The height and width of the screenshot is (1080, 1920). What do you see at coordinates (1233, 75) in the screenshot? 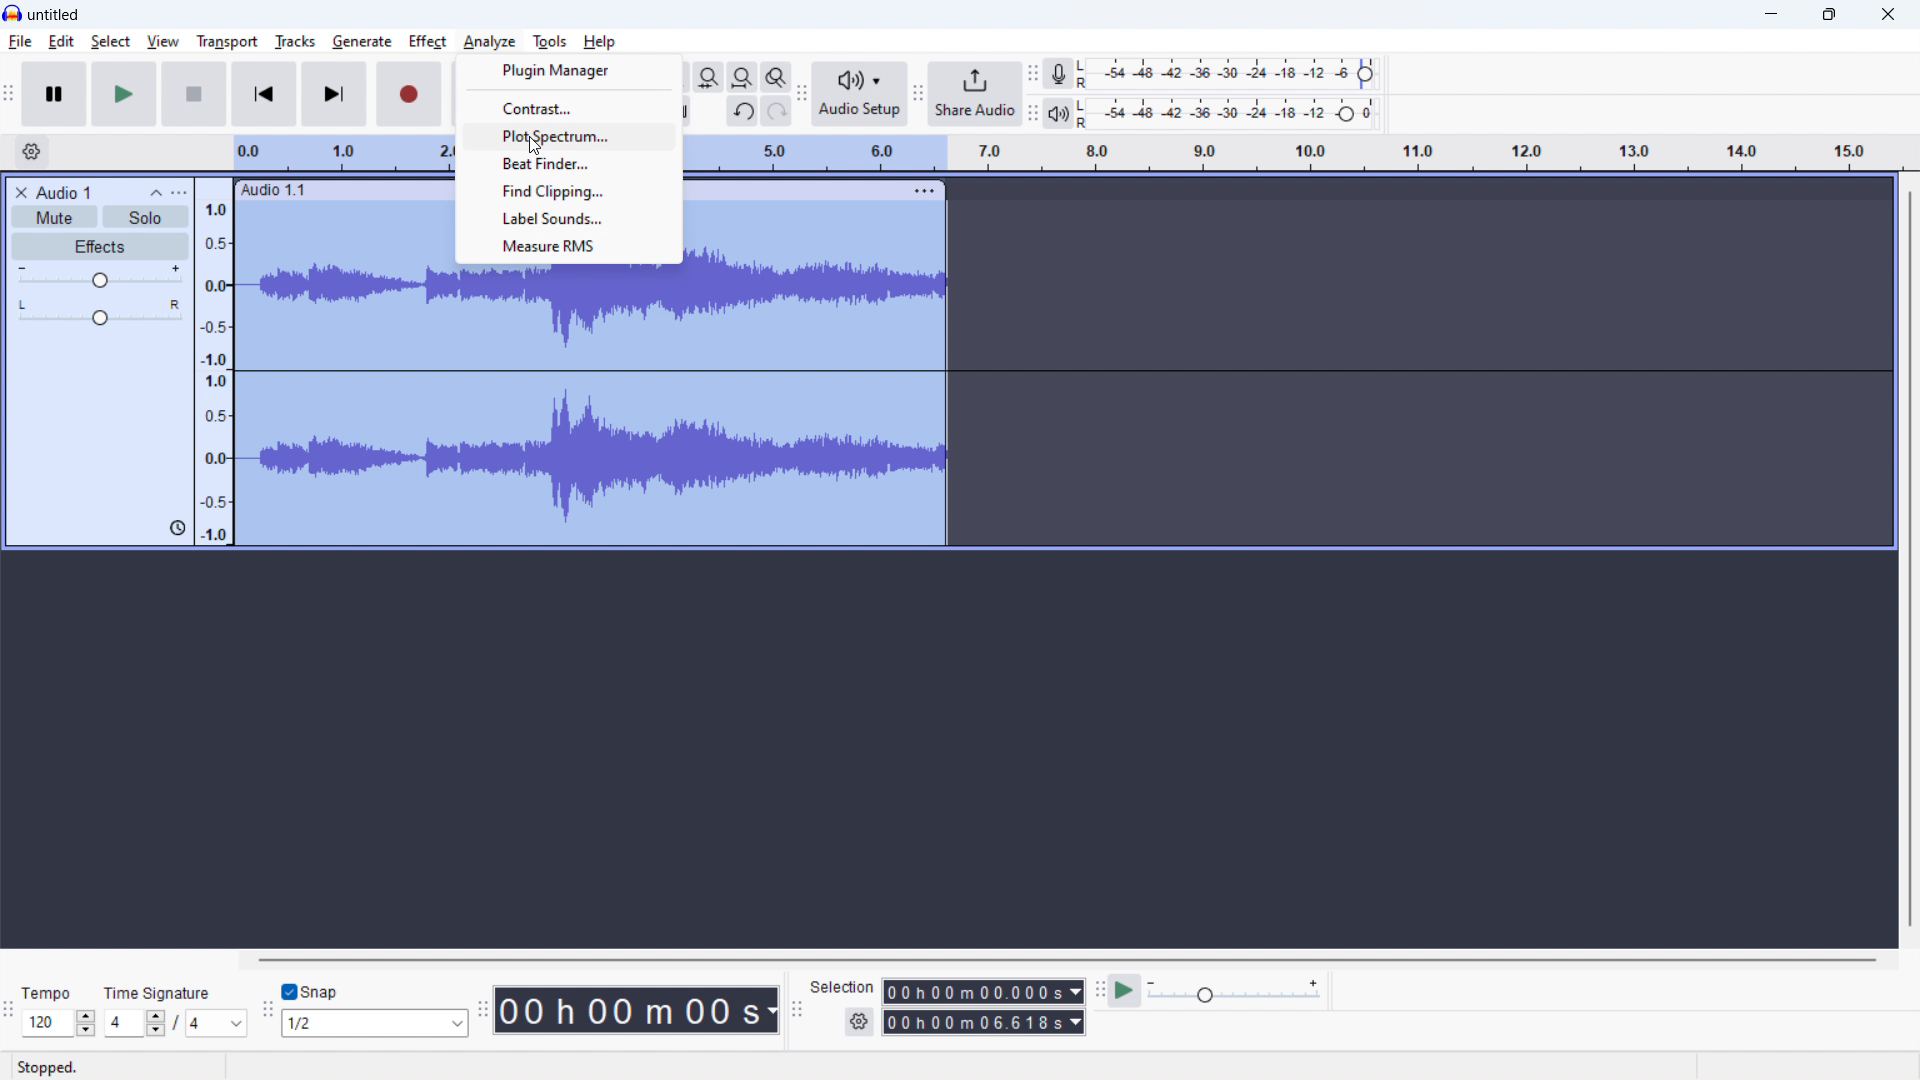
I see `recording level` at bounding box center [1233, 75].